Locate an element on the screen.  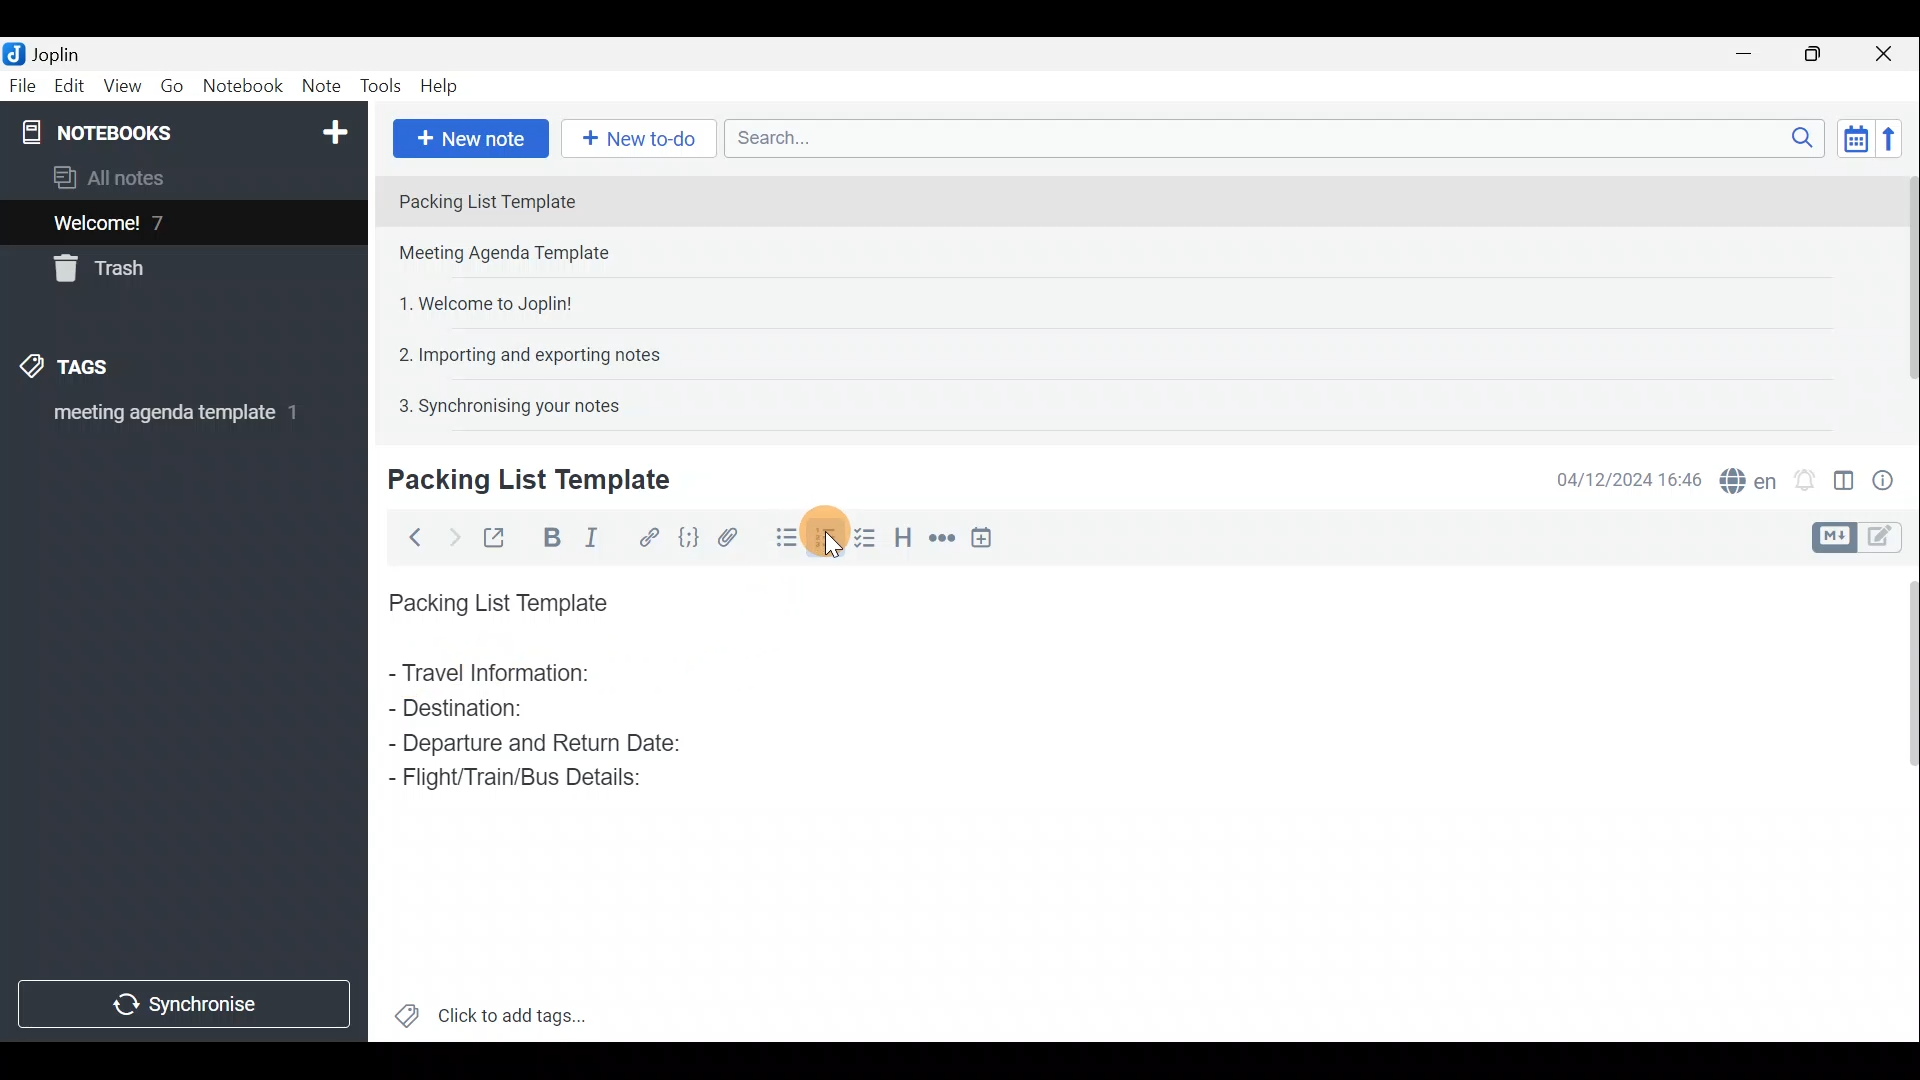
Joplin is located at coordinates (47, 53).